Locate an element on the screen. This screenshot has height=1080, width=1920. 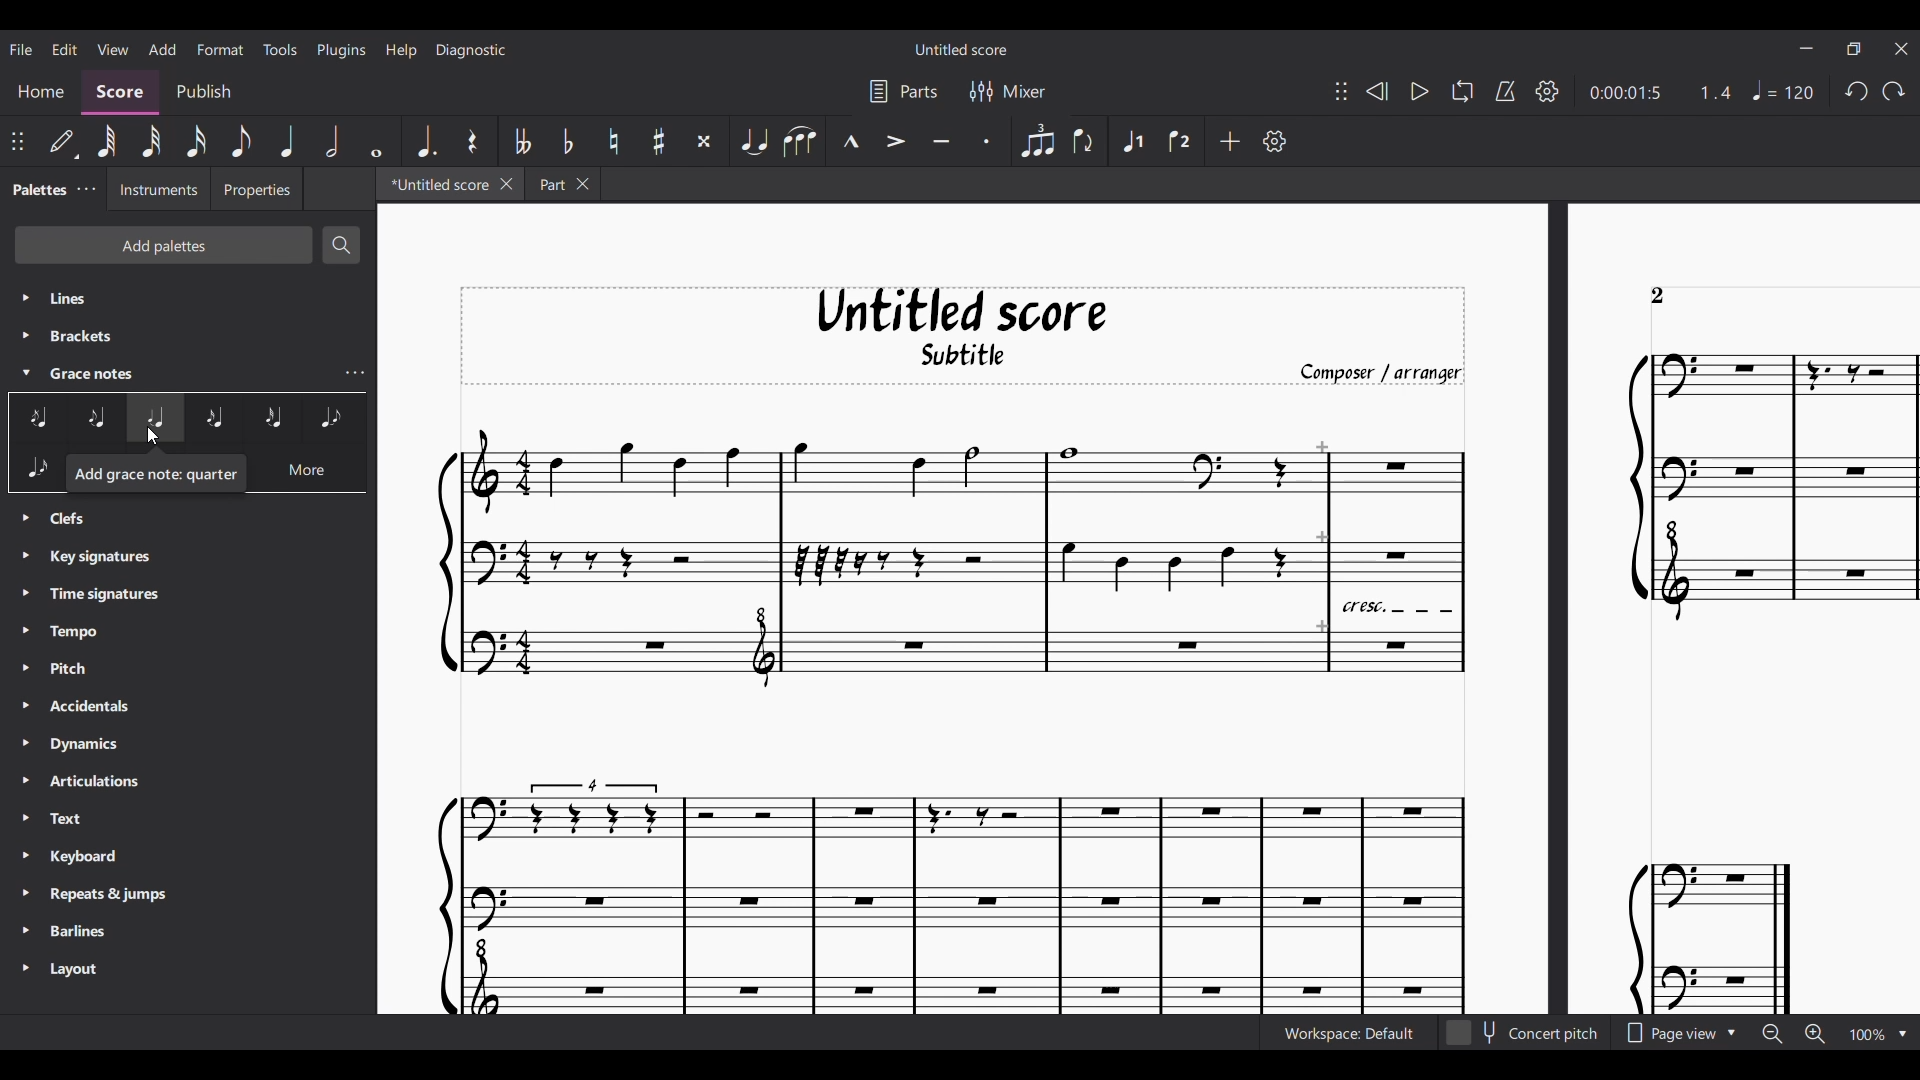
Augmentation dot is located at coordinates (424, 142).